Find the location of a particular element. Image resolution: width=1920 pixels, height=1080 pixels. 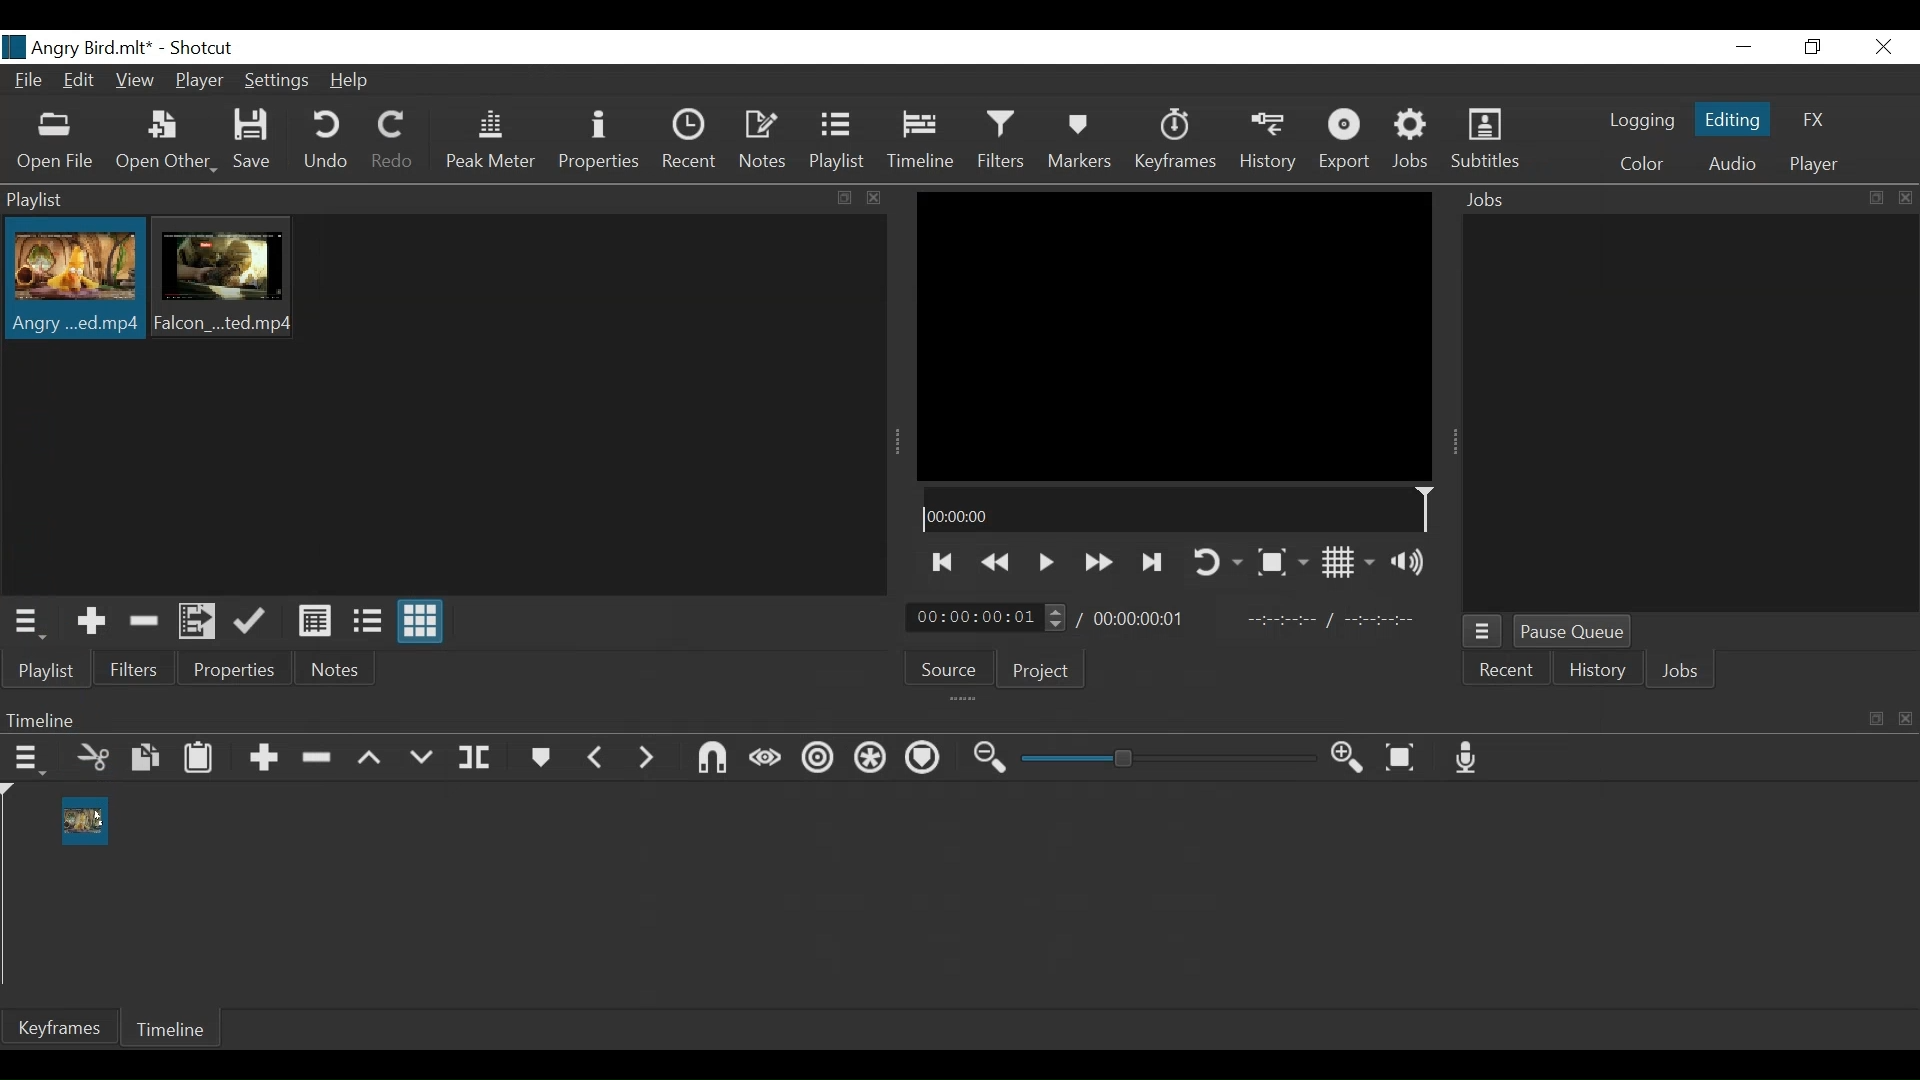

In point is located at coordinates (1334, 618).